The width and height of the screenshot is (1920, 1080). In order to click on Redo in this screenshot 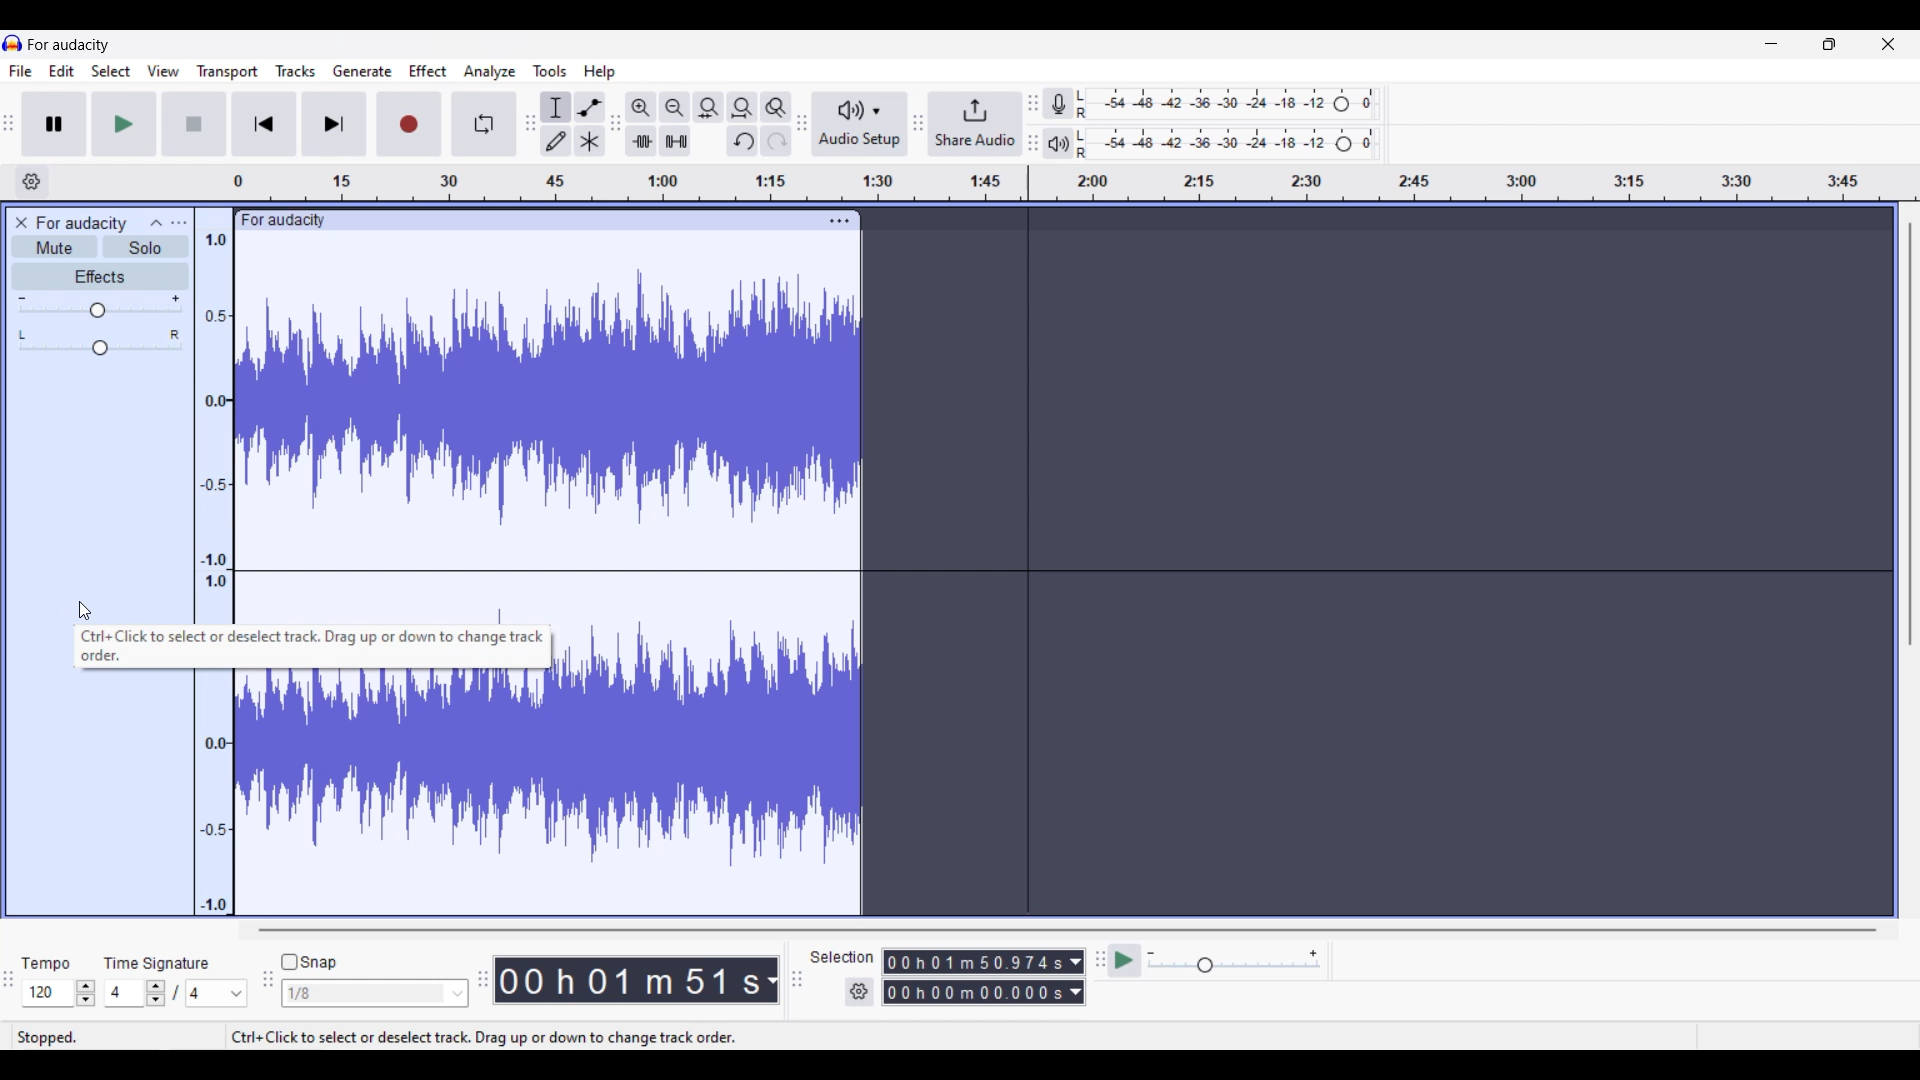, I will do `click(779, 140)`.